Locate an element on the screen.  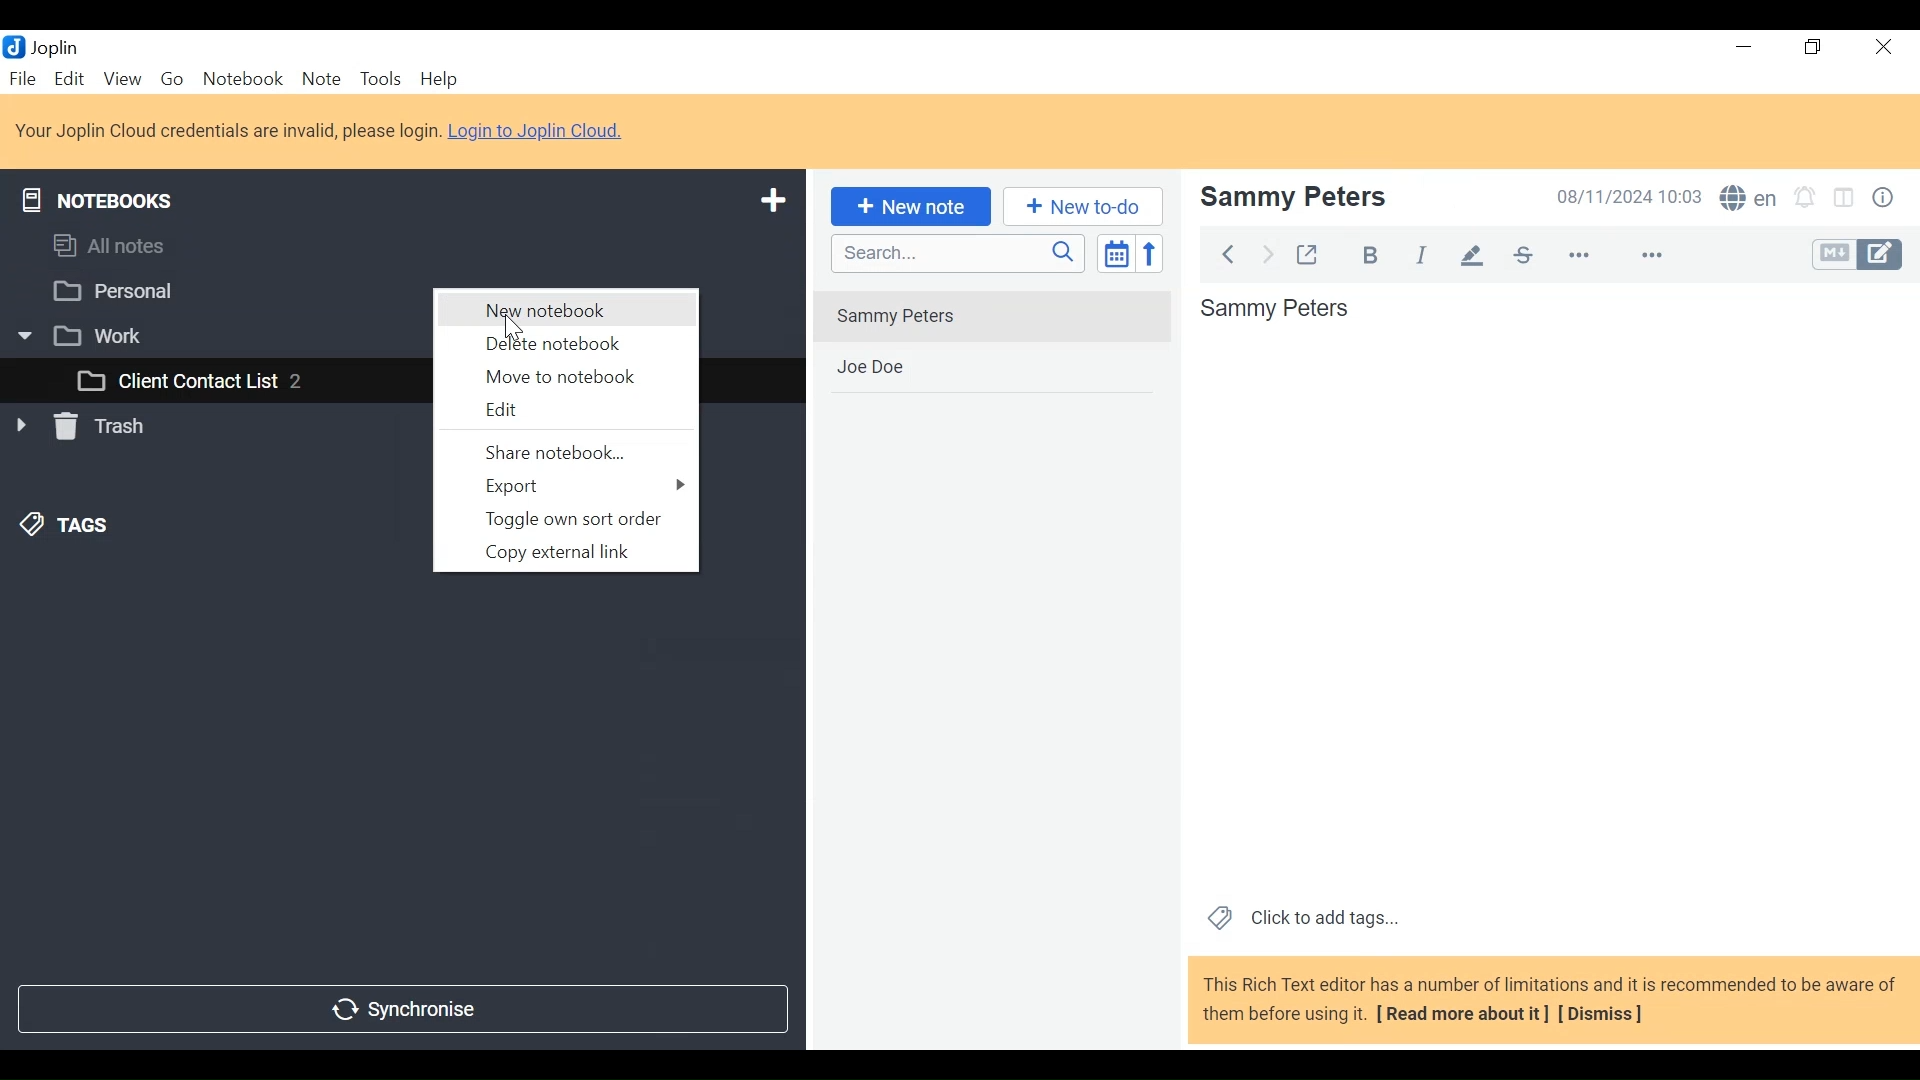
Click to add tags is located at coordinates (1306, 919).